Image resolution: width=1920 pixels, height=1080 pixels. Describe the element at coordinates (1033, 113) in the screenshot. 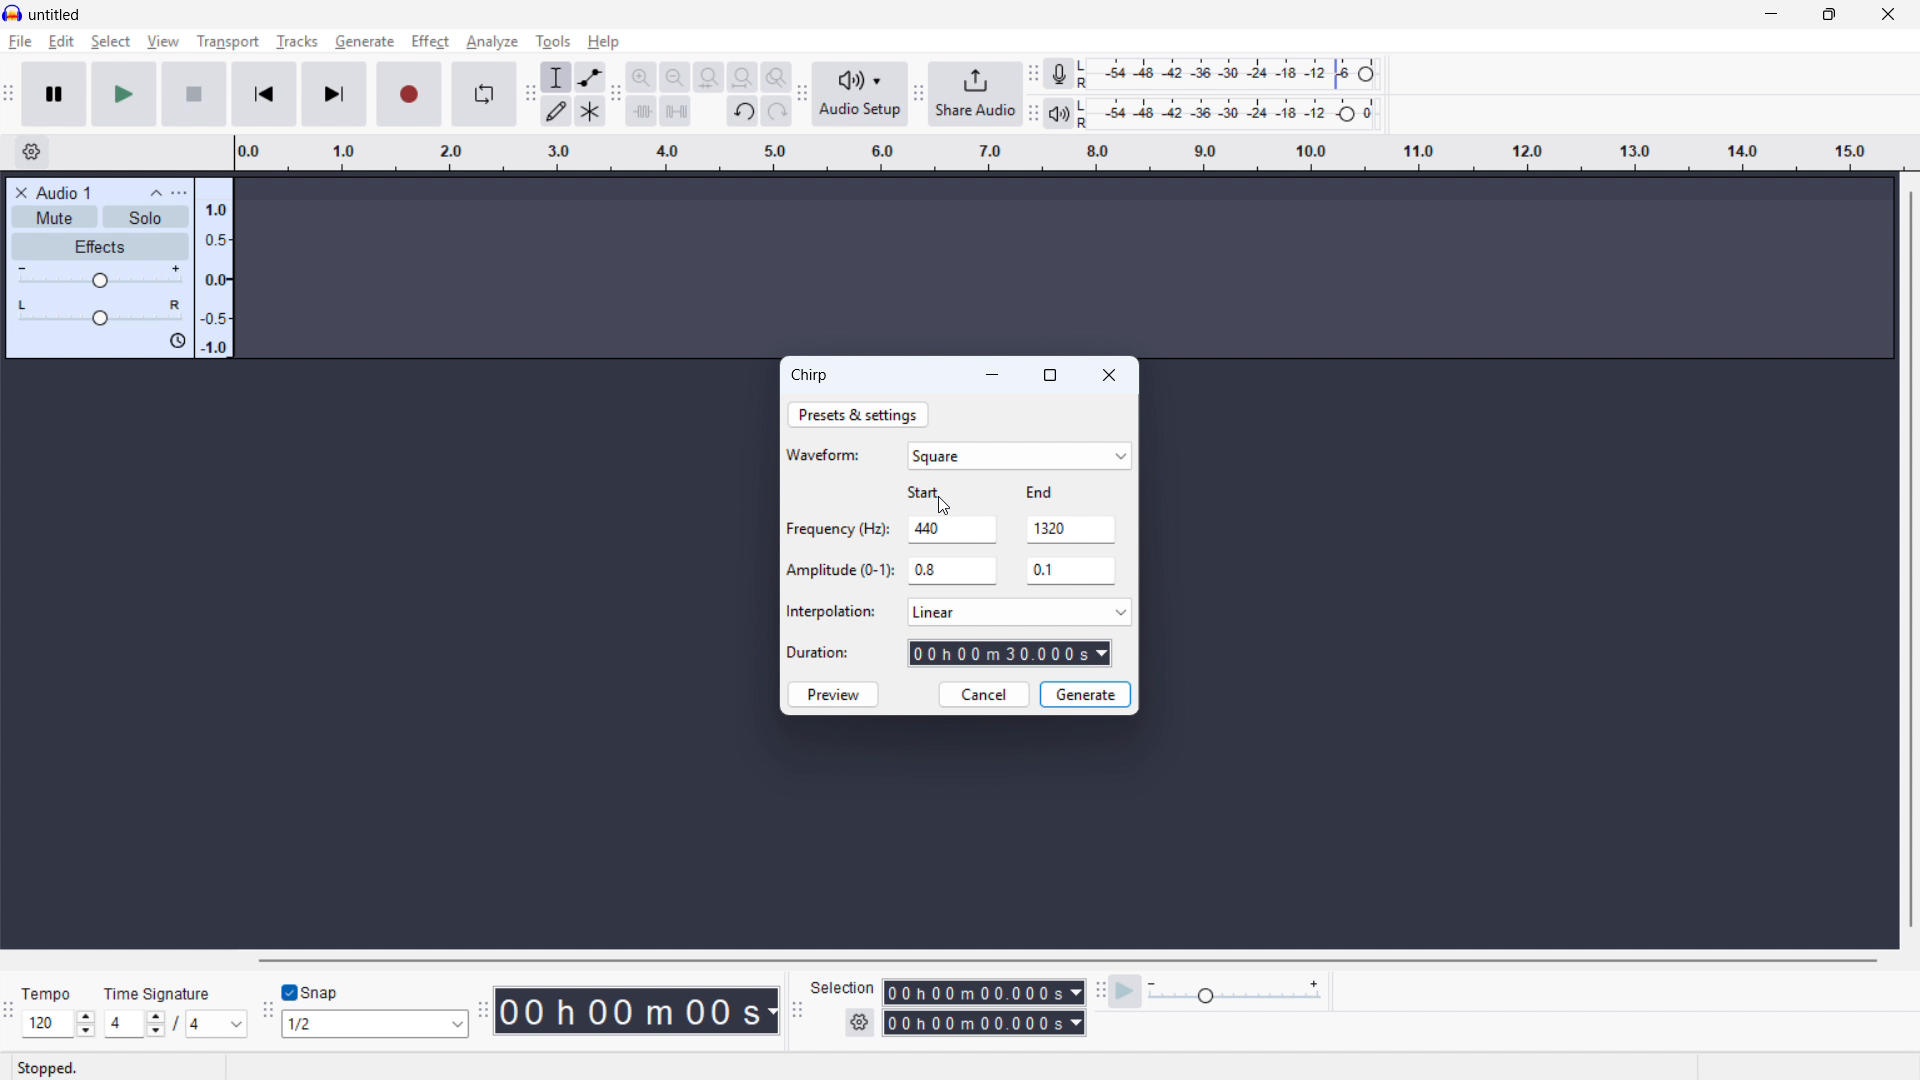

I see `Playback metre toolbar ` at that location.